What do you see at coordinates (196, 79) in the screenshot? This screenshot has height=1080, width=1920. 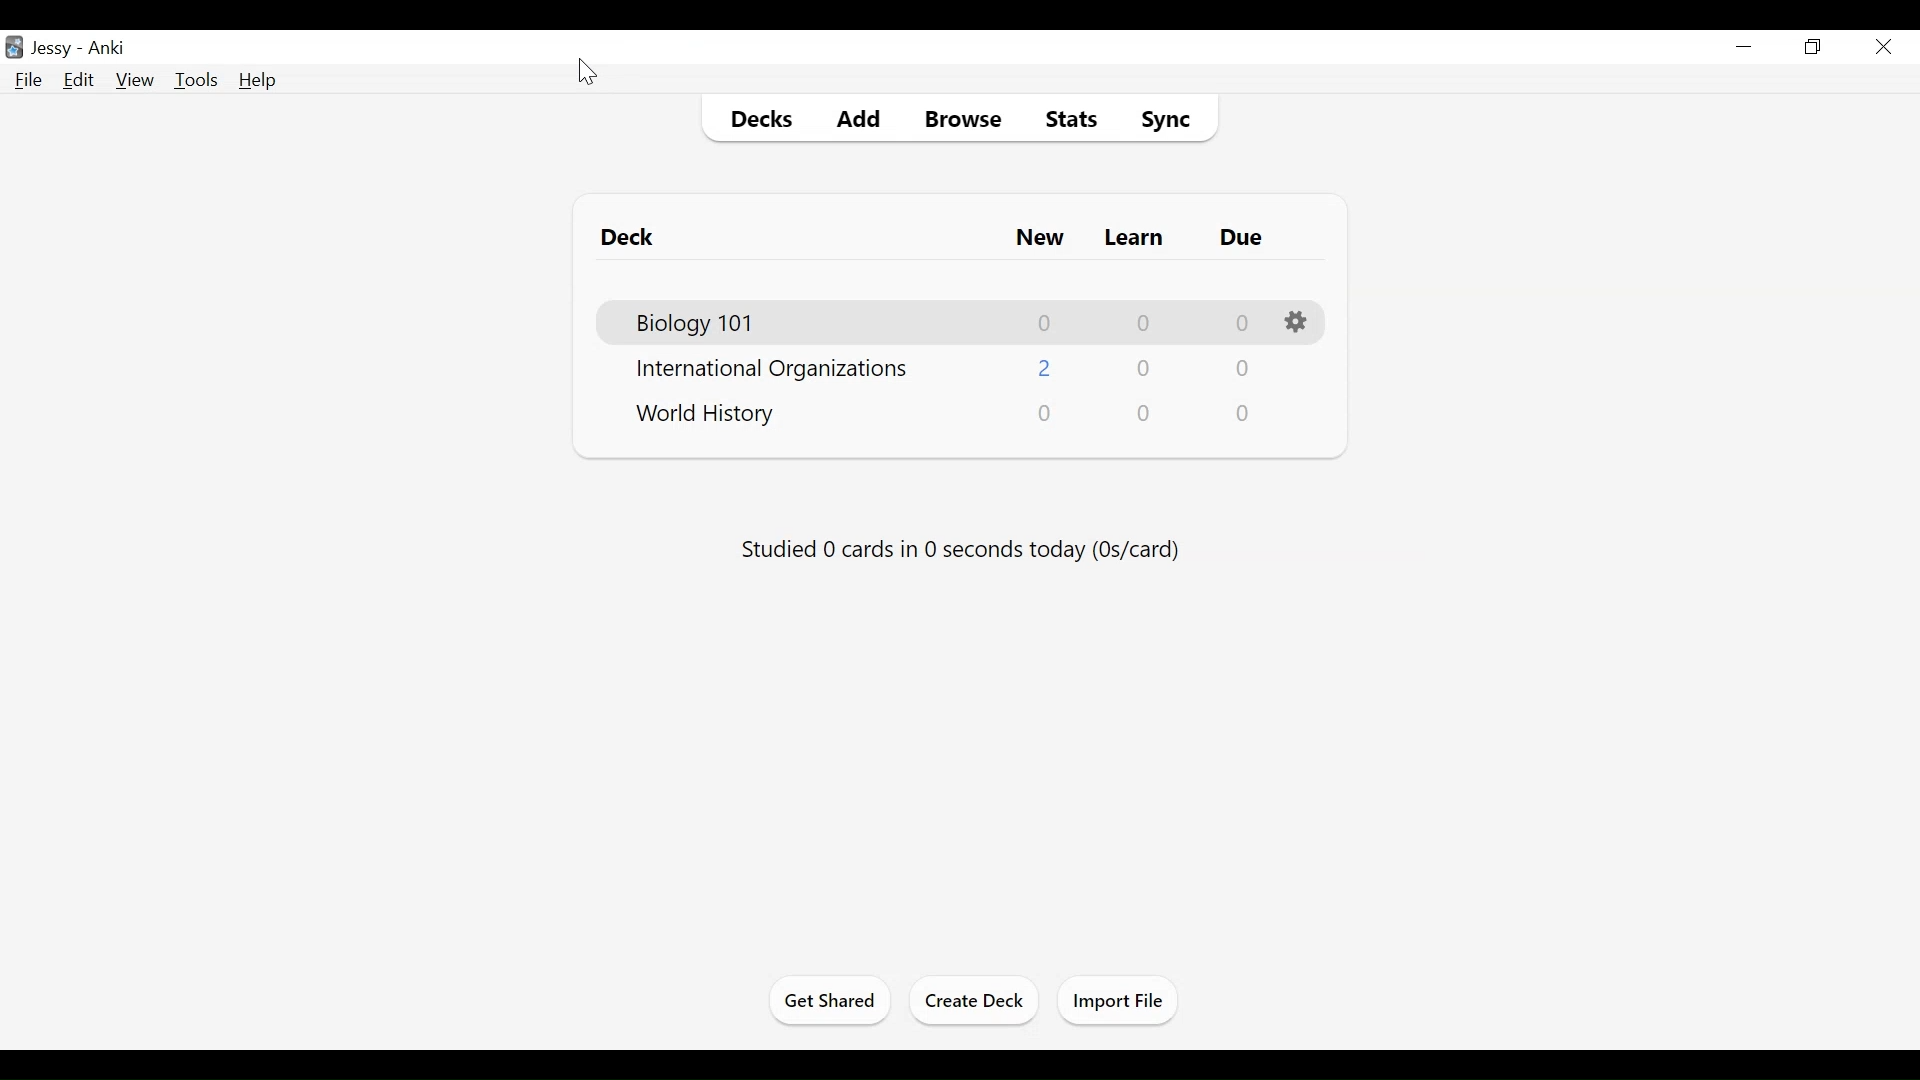 I see `Tools` at bounding box center [196, 79].